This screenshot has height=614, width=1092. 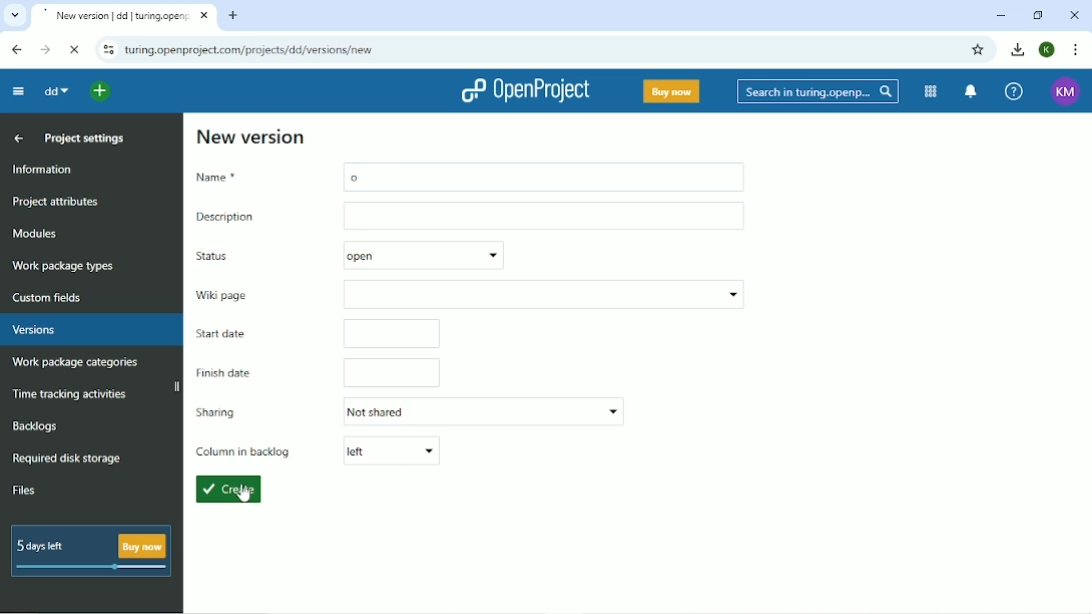 I want to click on Download, so click(x=1016, y=49).